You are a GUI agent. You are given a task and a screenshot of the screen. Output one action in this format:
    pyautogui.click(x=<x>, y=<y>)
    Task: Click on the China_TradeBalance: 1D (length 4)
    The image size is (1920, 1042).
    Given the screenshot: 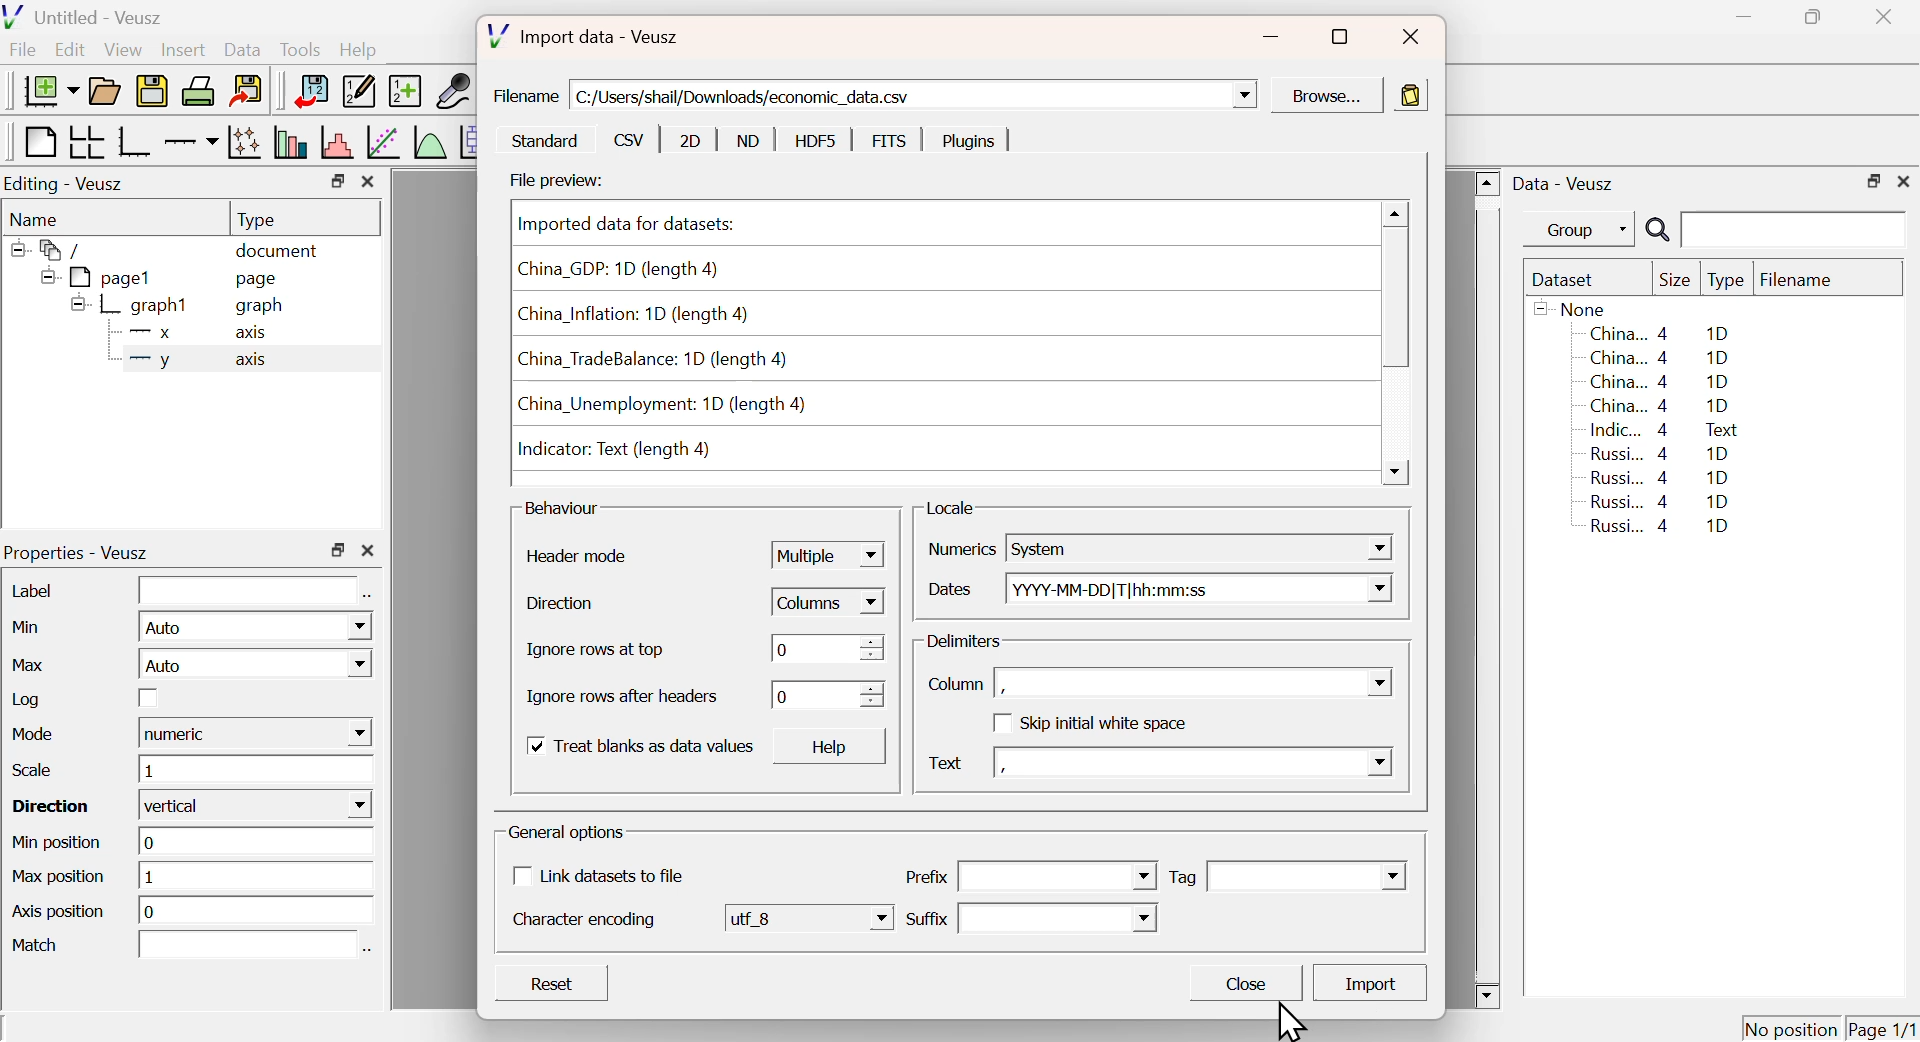 What is the action you would take?
    pyautogui.click(x=658, y=360)
    